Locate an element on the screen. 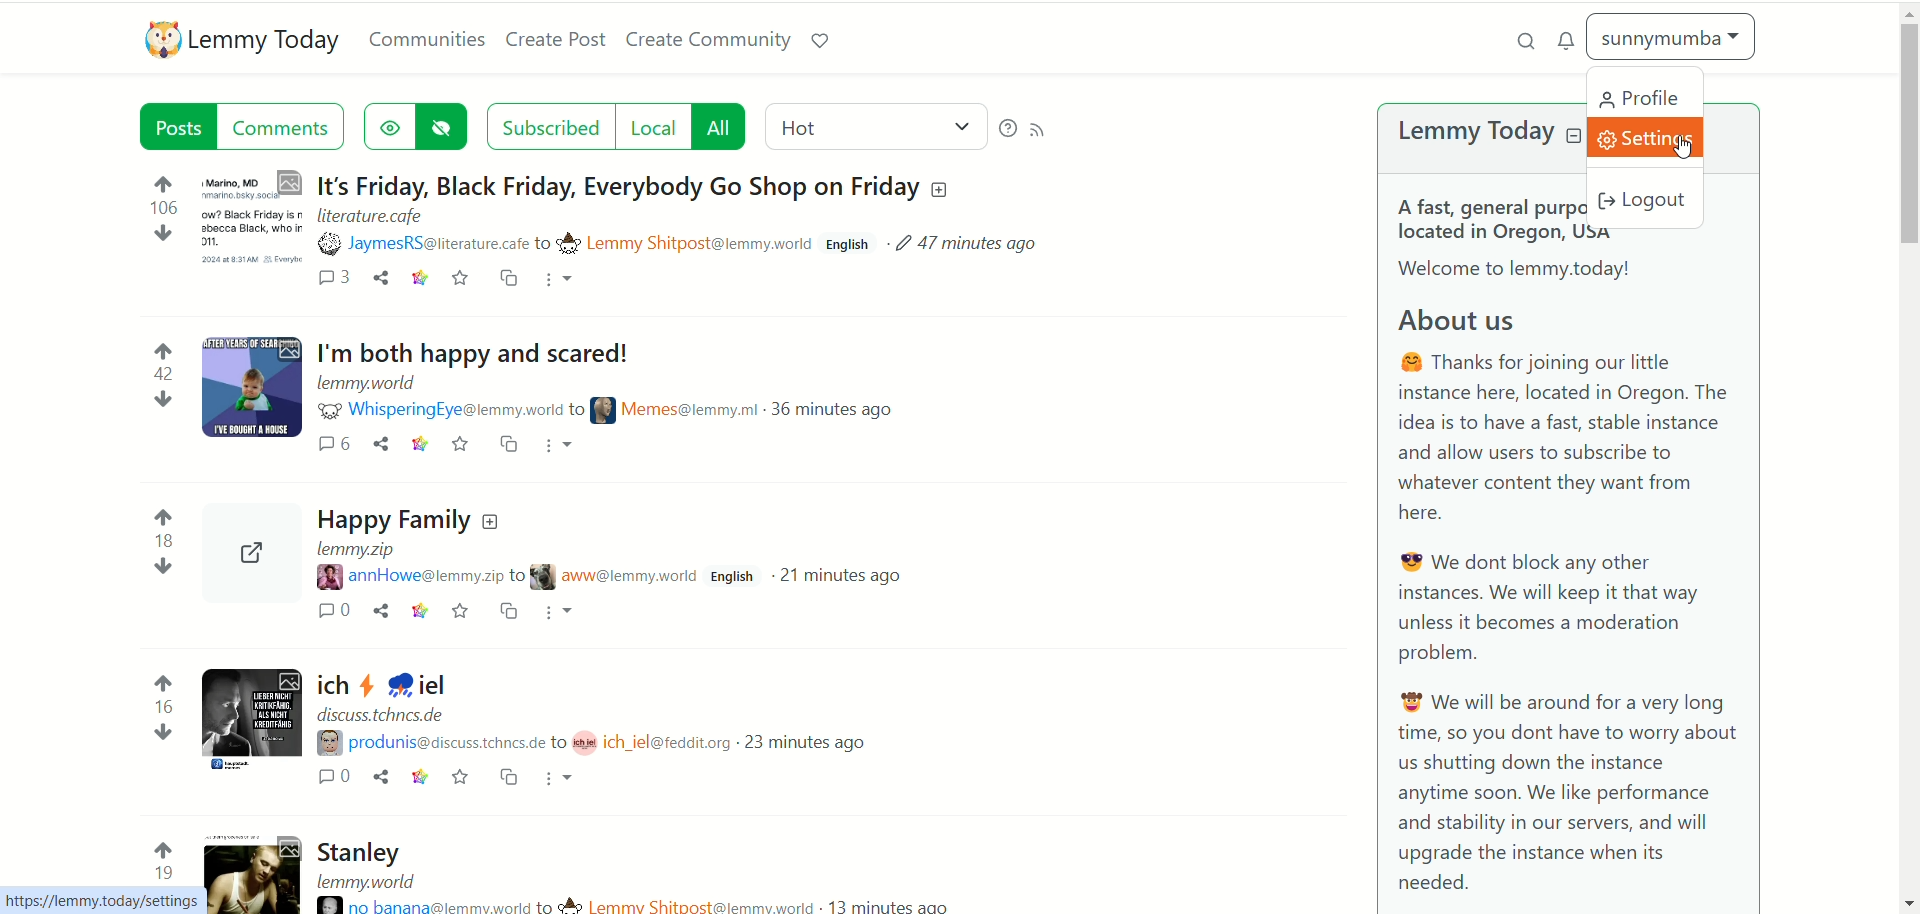  votes is located at coordinates (165, 526).